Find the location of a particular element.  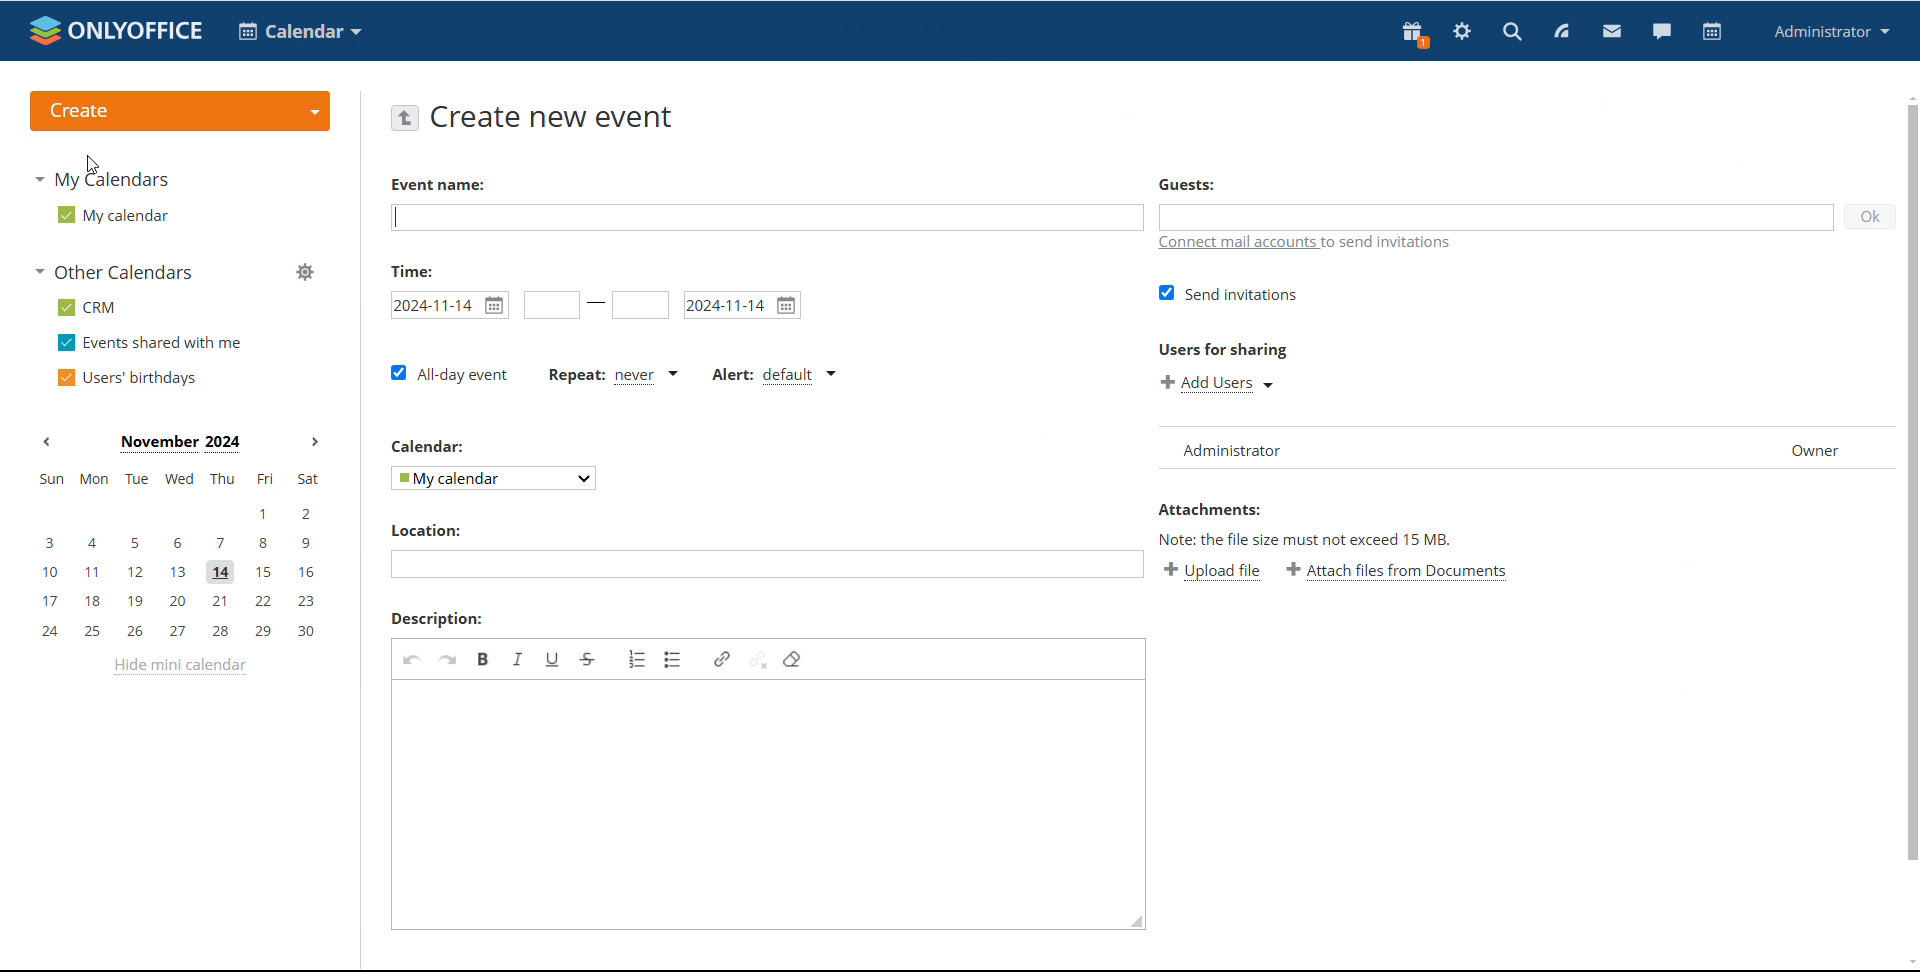

resize box is located at coordinates (1132, 925).